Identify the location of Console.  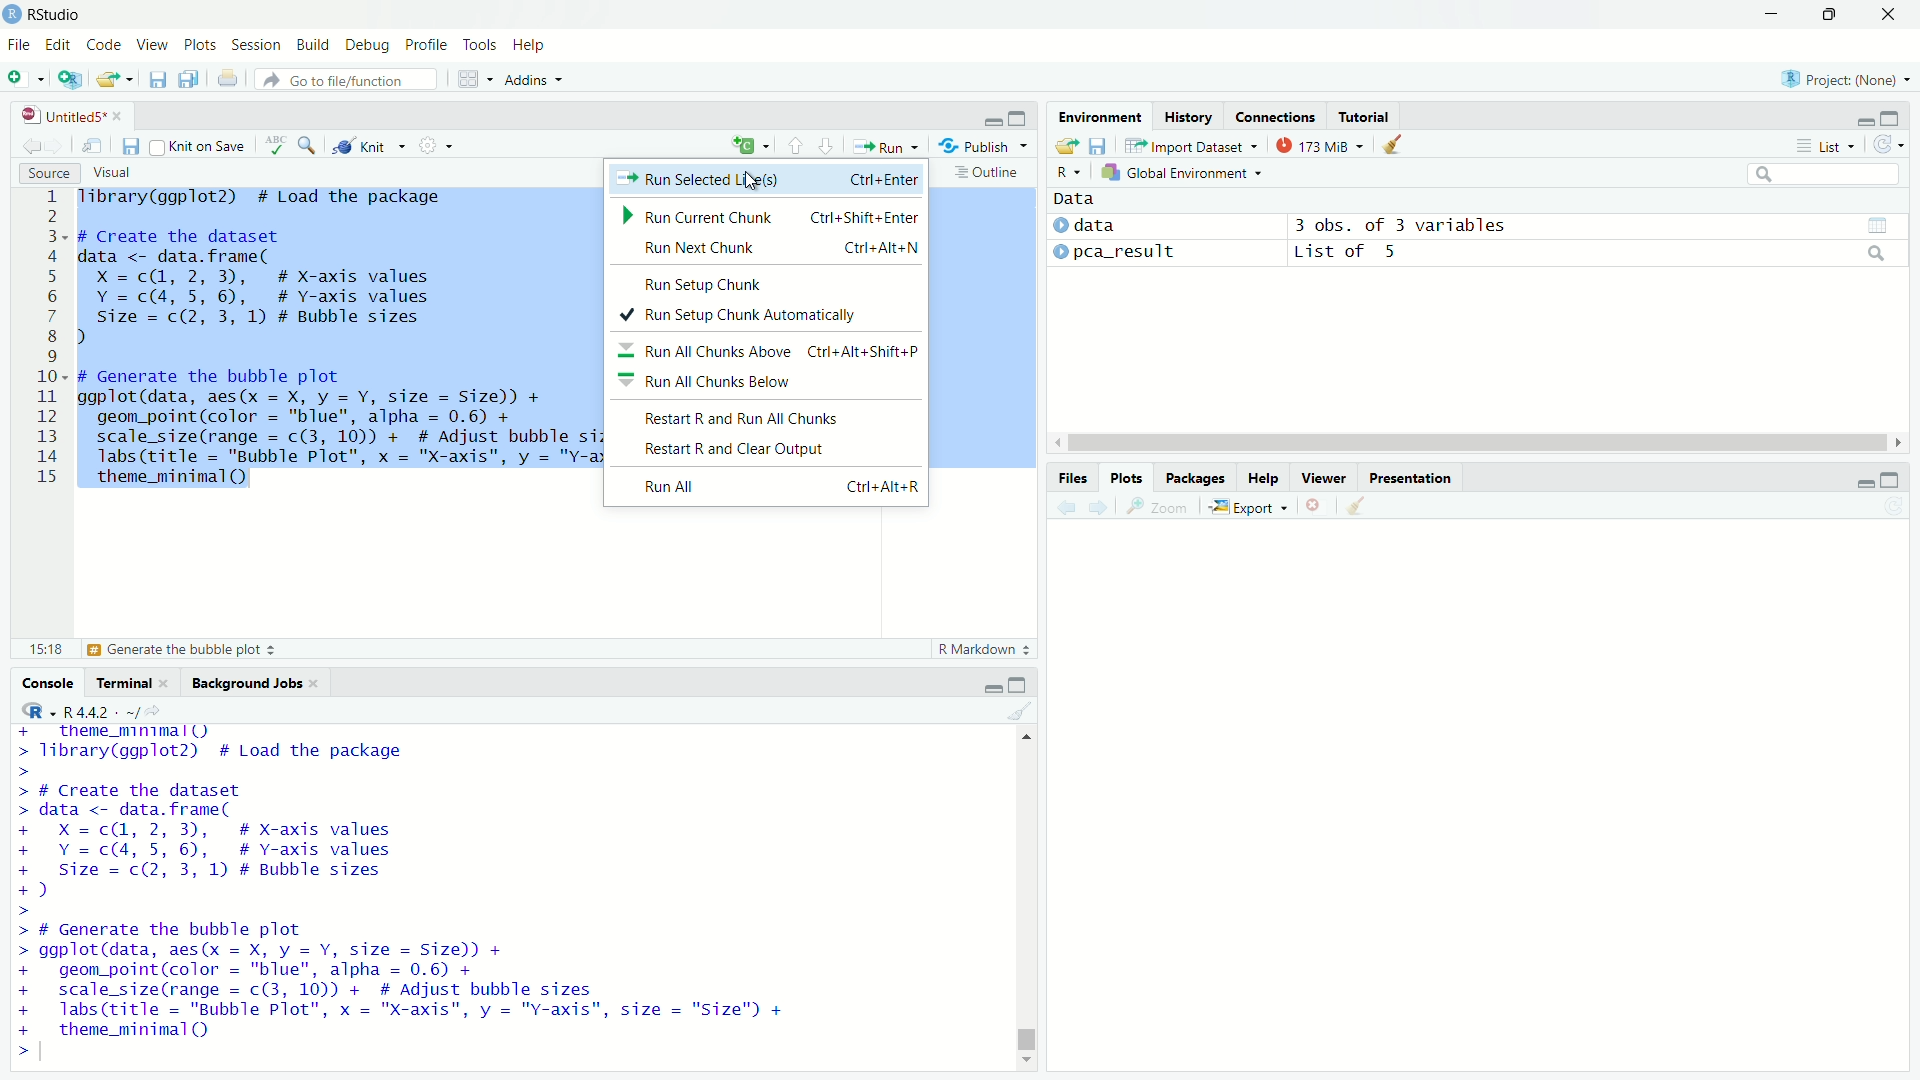
(50, 682).